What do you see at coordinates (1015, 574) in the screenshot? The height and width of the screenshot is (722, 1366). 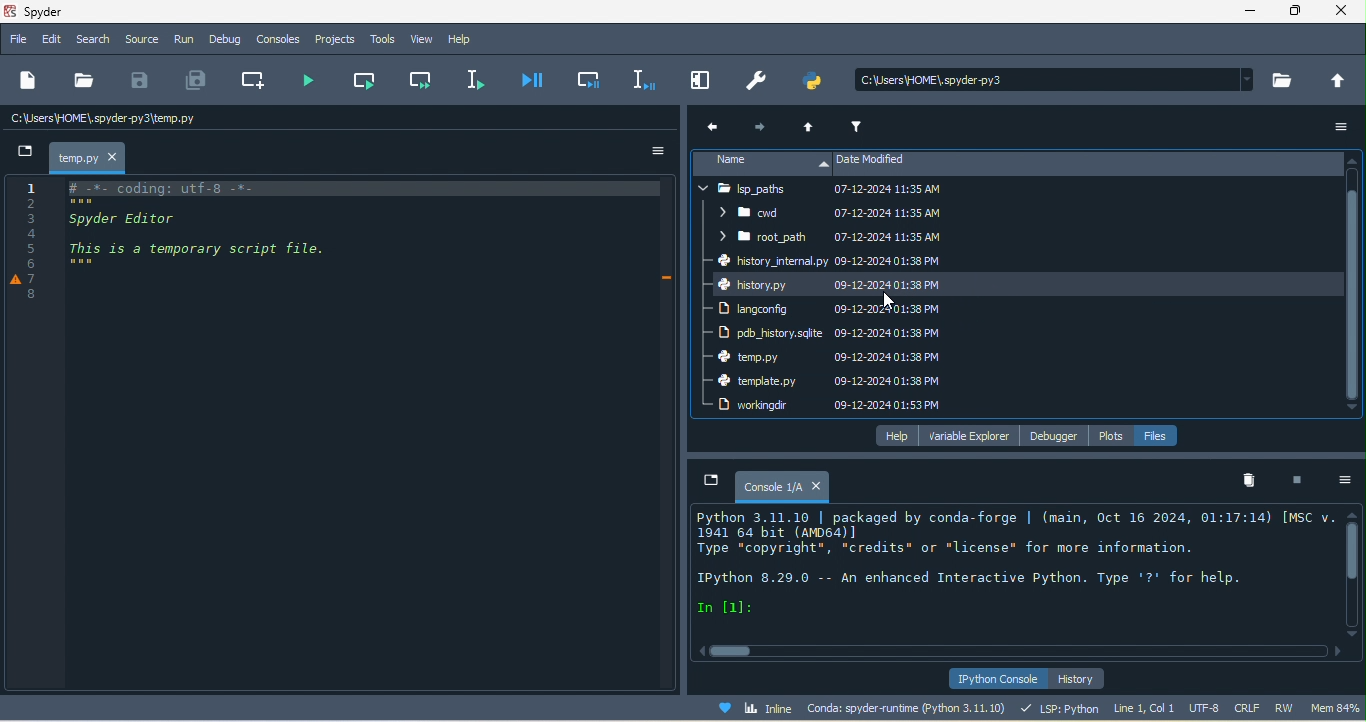 I see `text` at bounding box center [1015, 574].